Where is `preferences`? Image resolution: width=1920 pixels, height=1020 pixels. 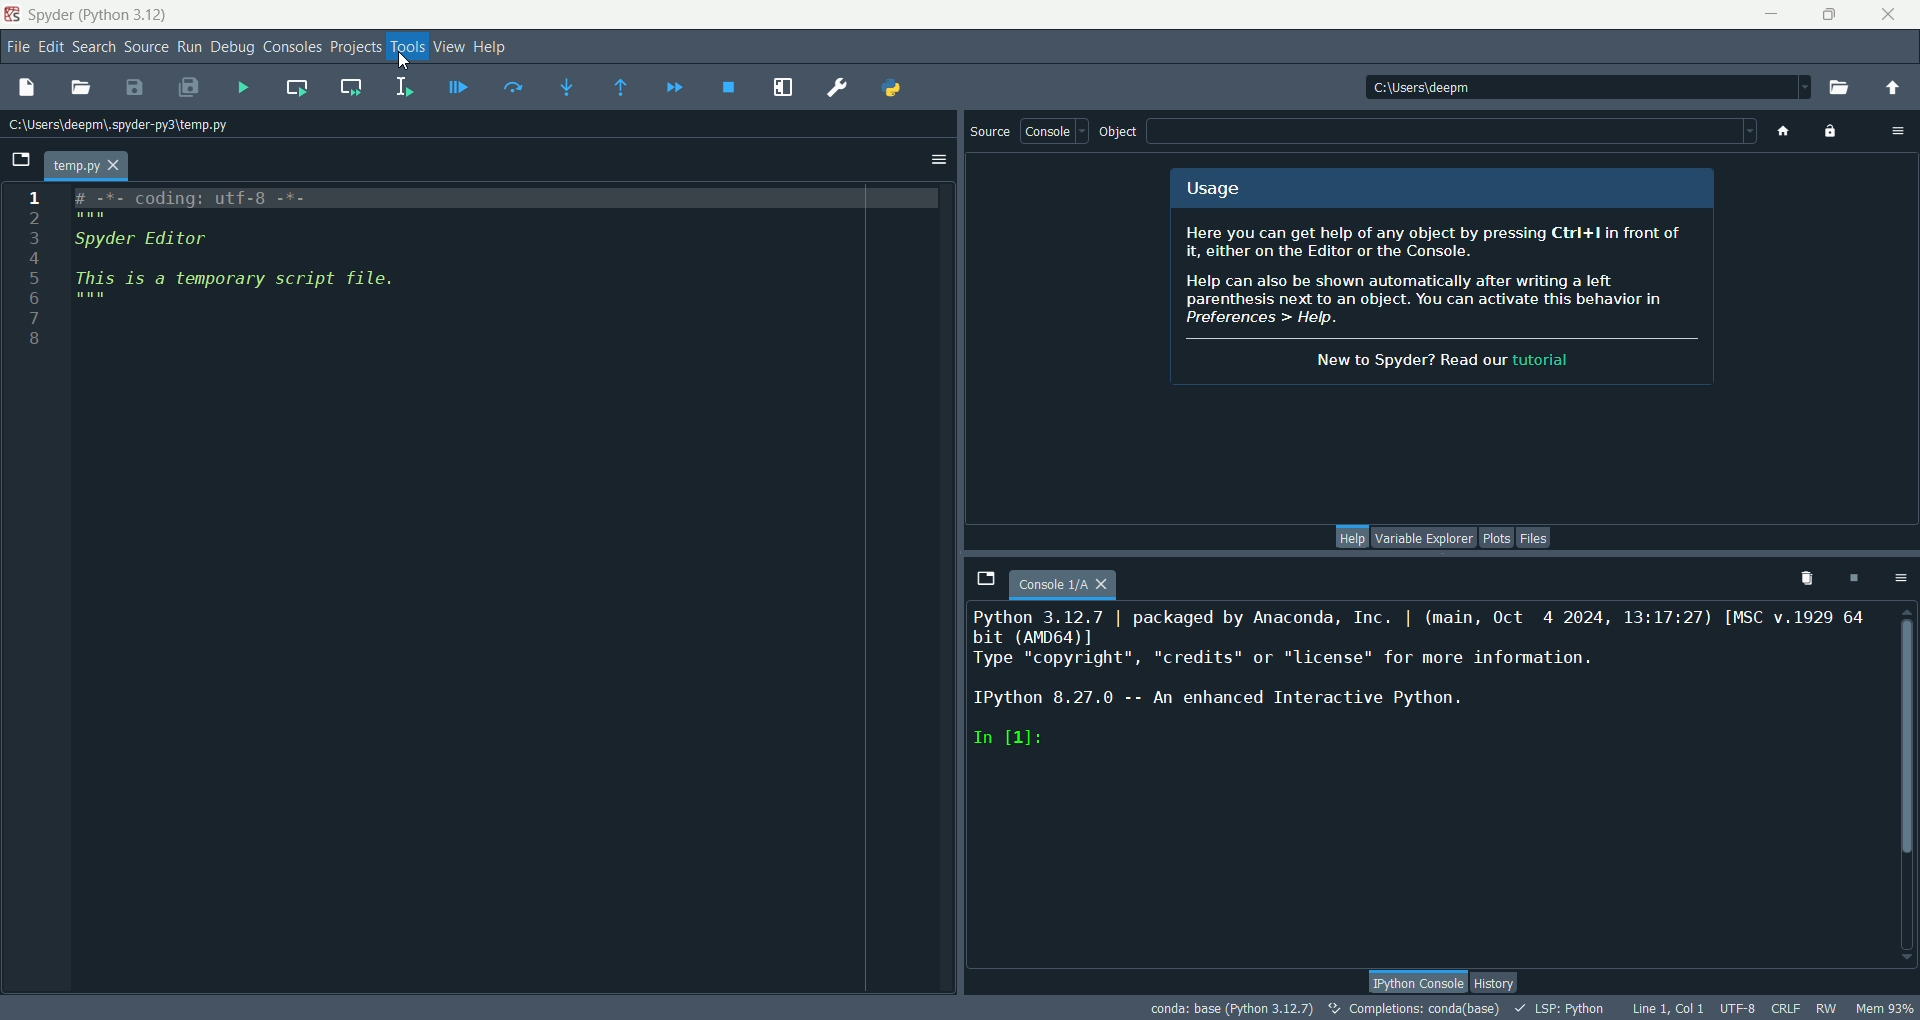 preferences is located at coordinates (835, 85).